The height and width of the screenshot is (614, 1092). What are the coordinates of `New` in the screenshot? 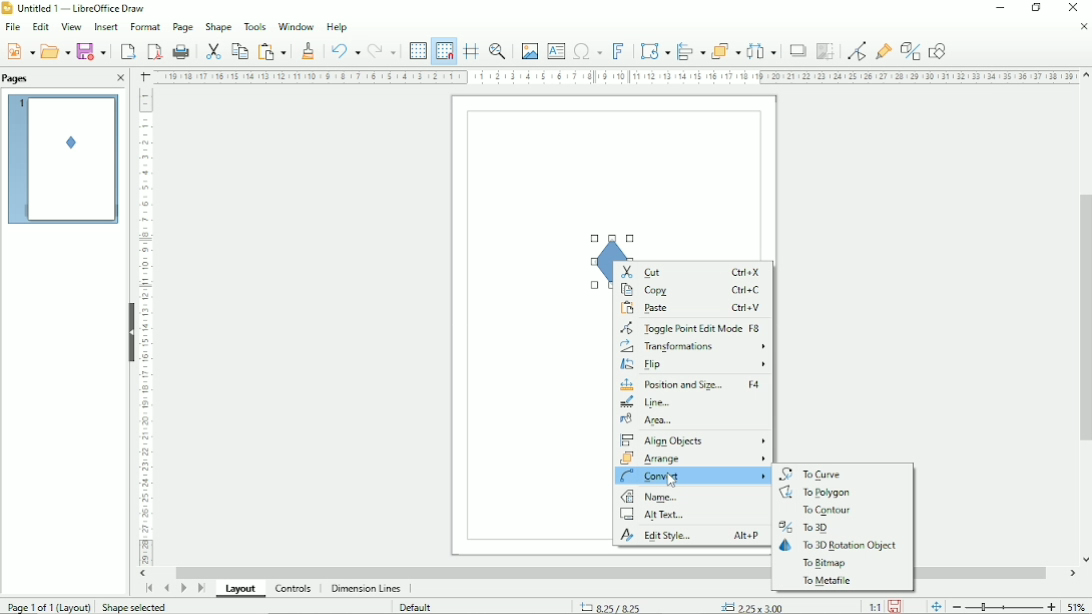 It's located at (19, 50).